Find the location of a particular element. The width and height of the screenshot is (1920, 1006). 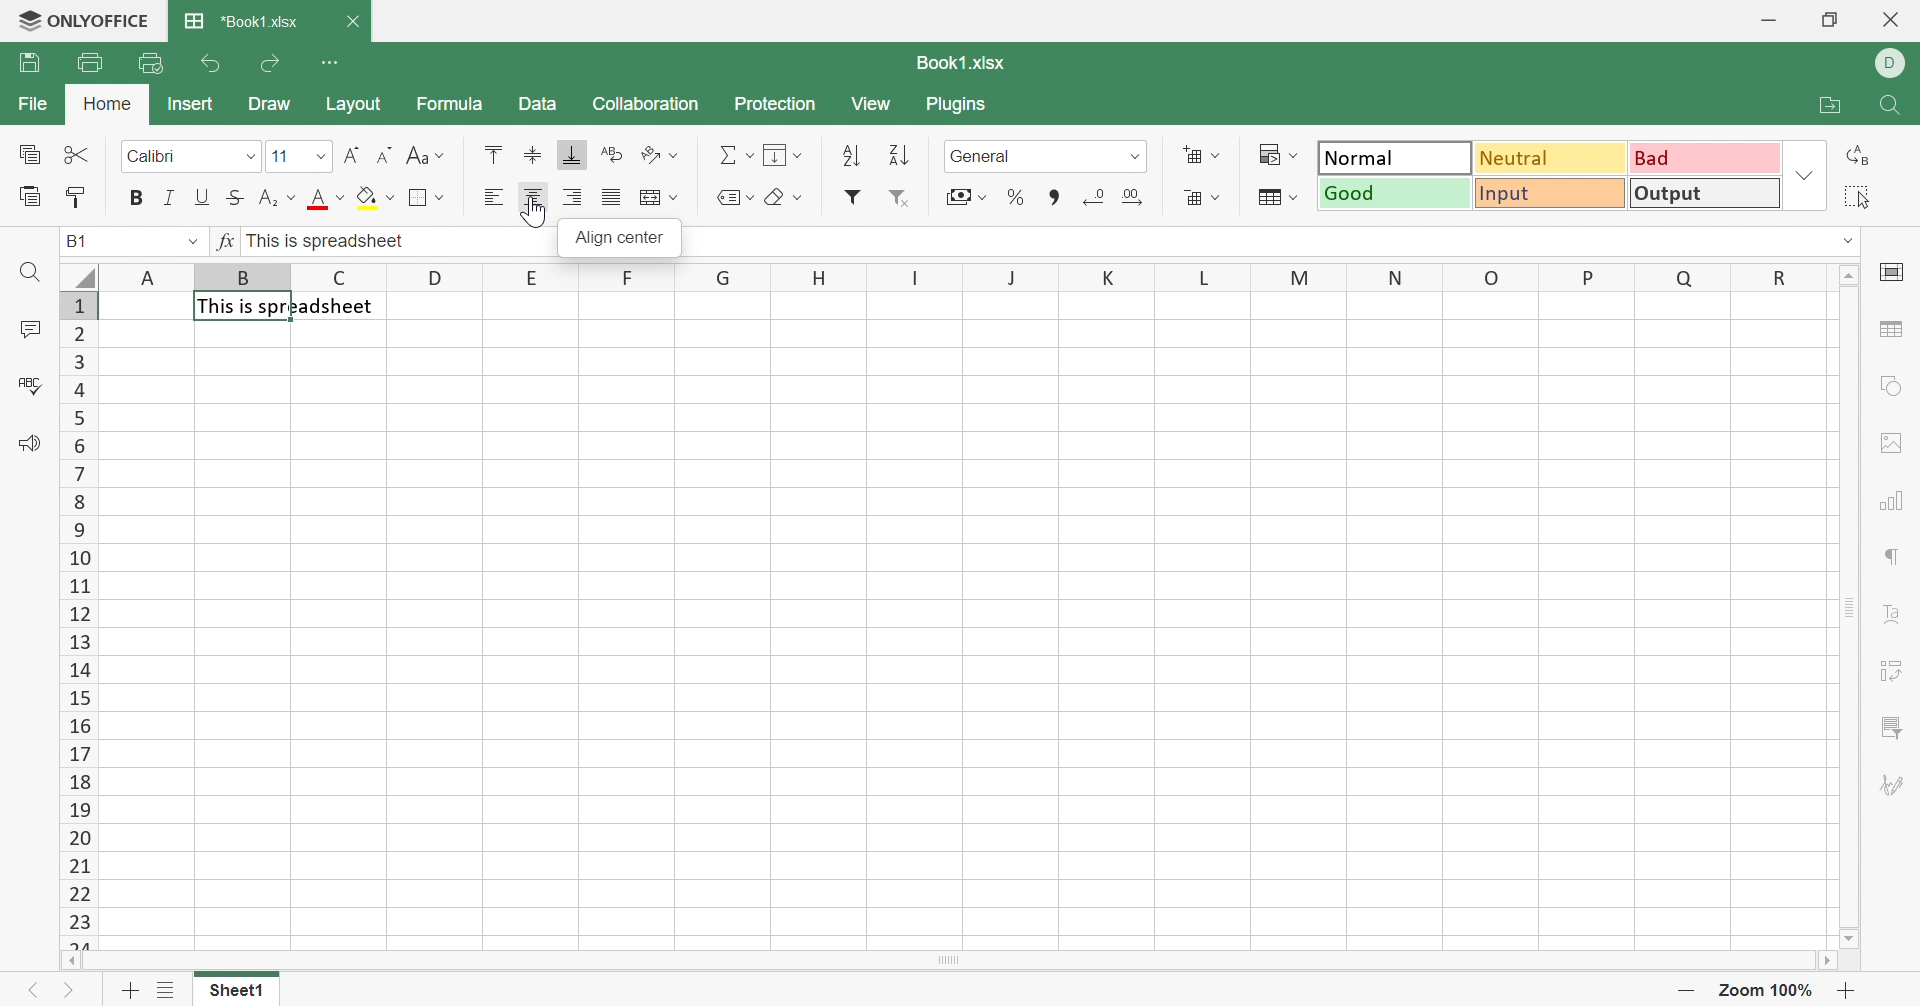

Align Right is located at coordinates (574, 196).